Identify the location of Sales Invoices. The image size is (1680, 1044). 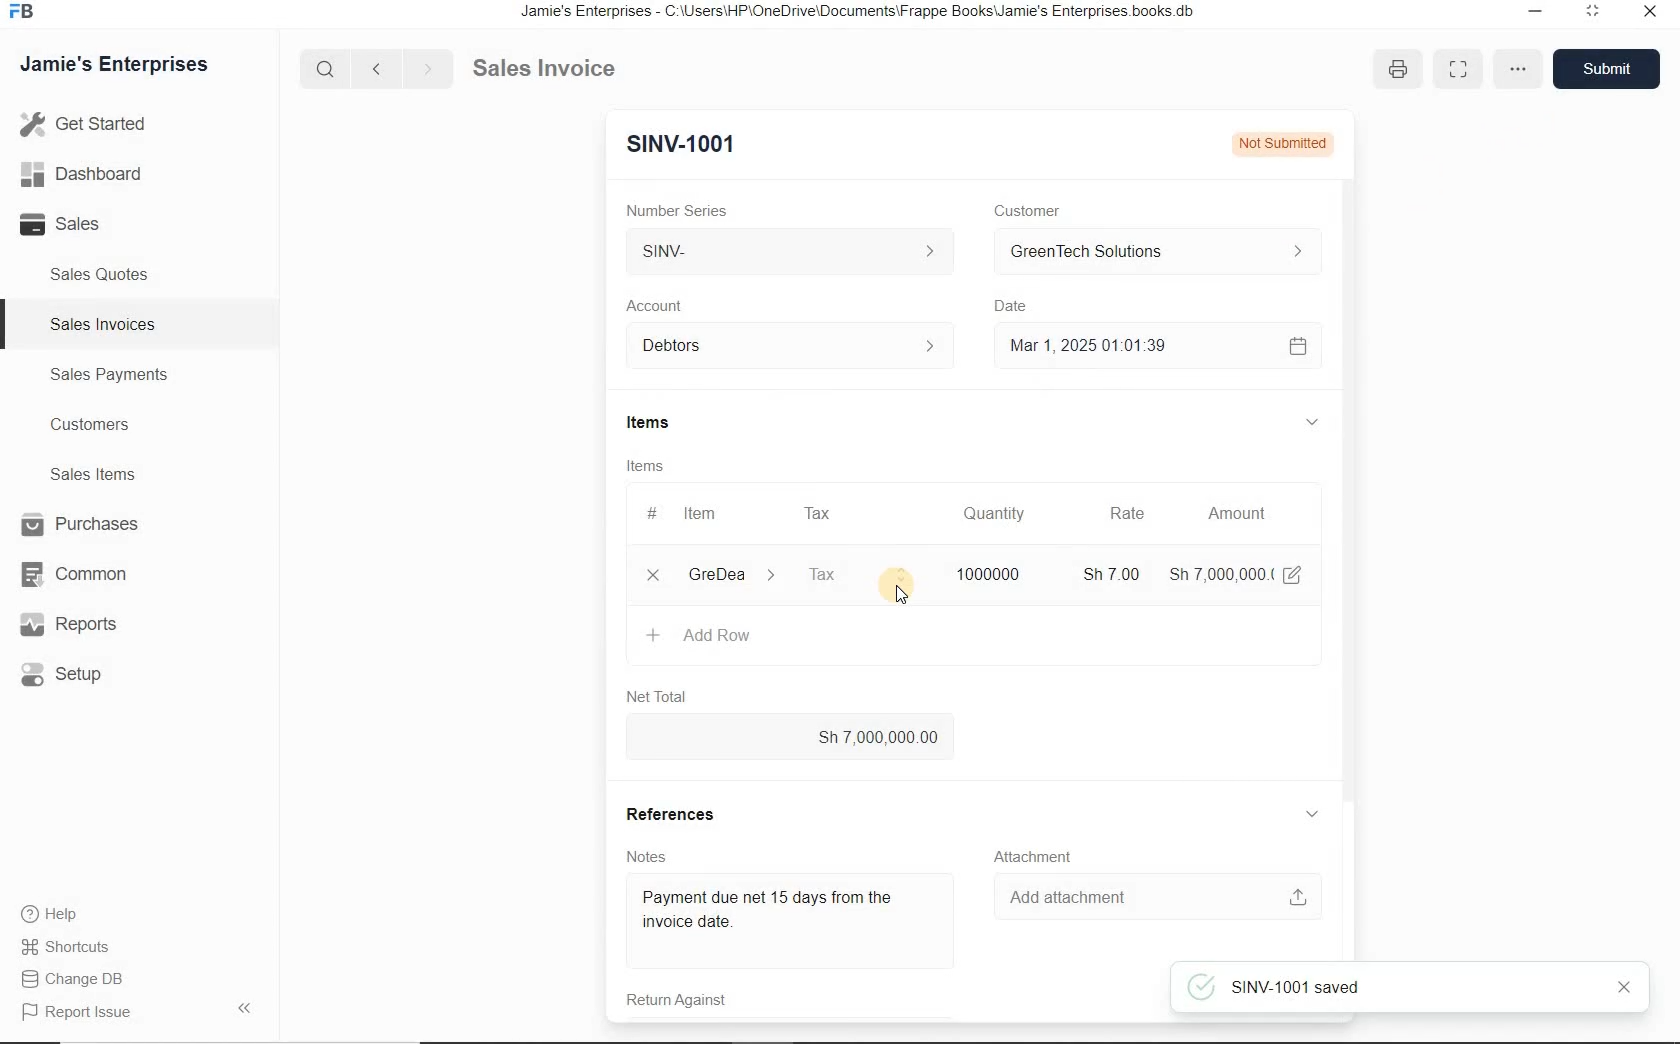
(100, 323).